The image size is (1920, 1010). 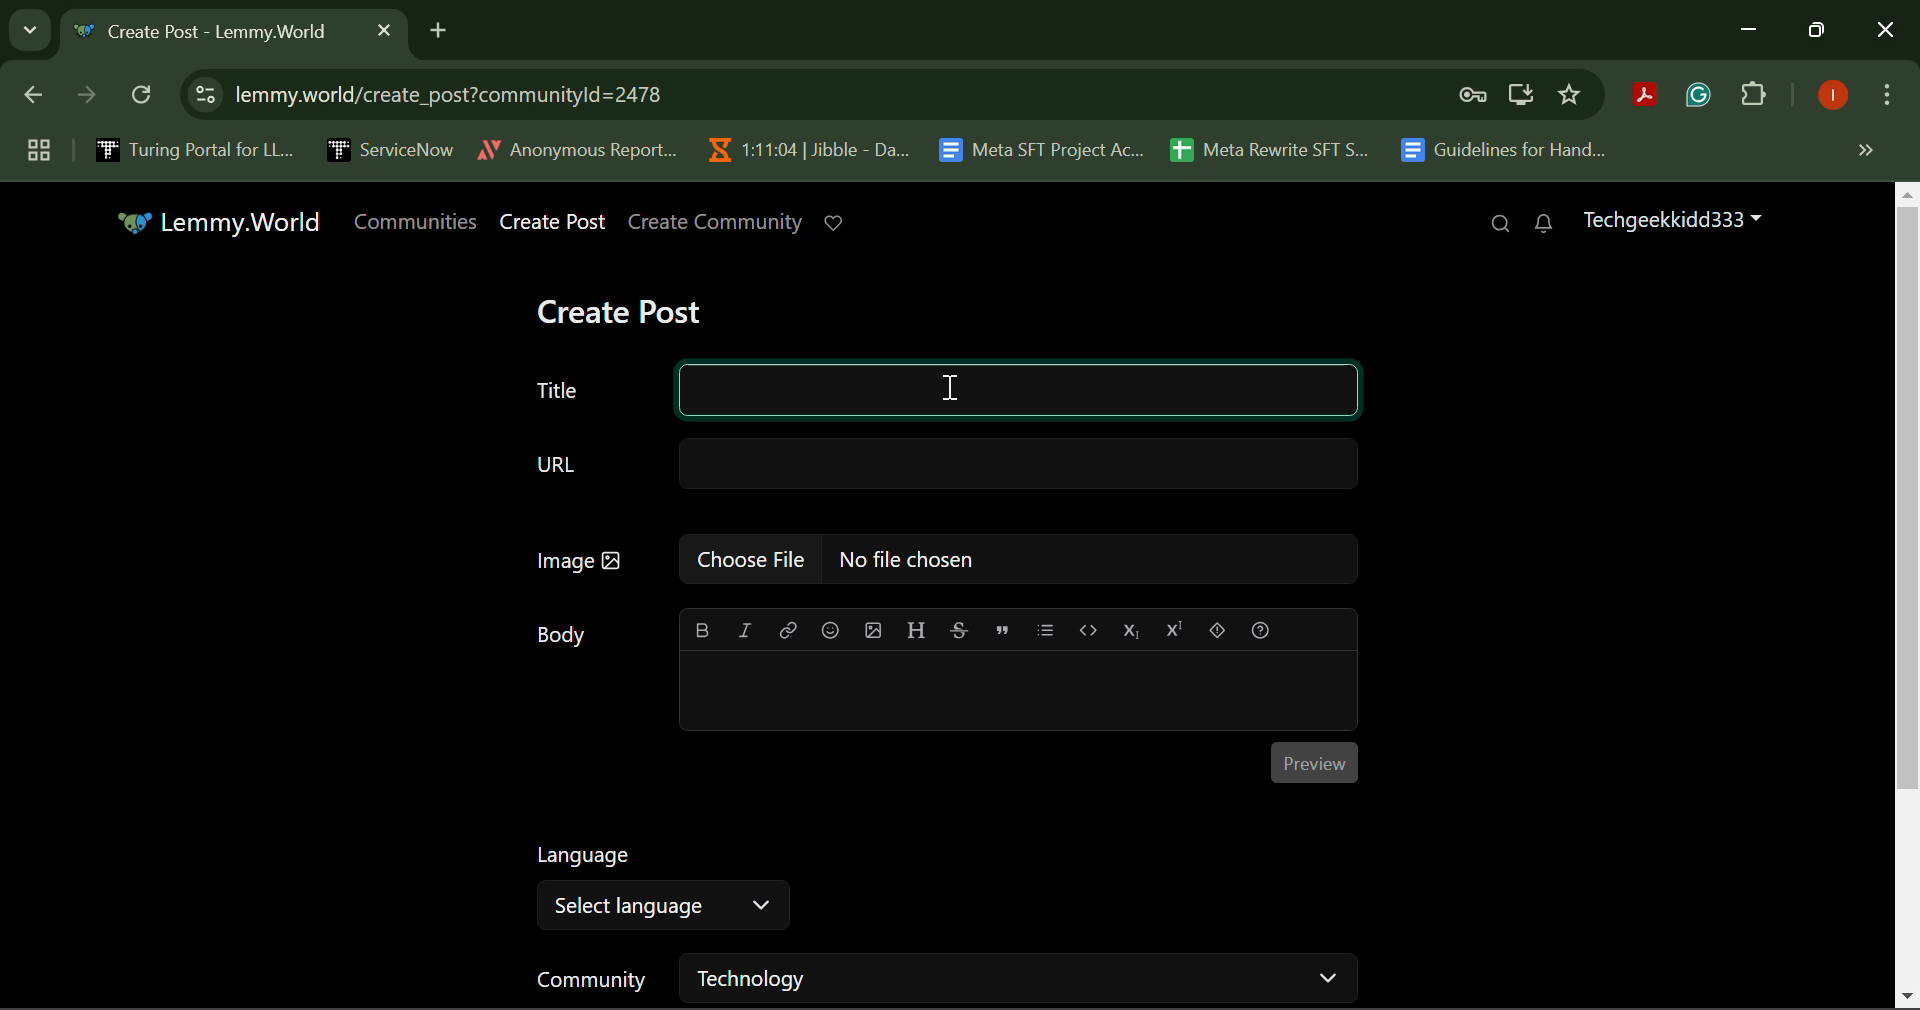 I want to click on Hidden Bookmarks, so click(x=1864, y=149).